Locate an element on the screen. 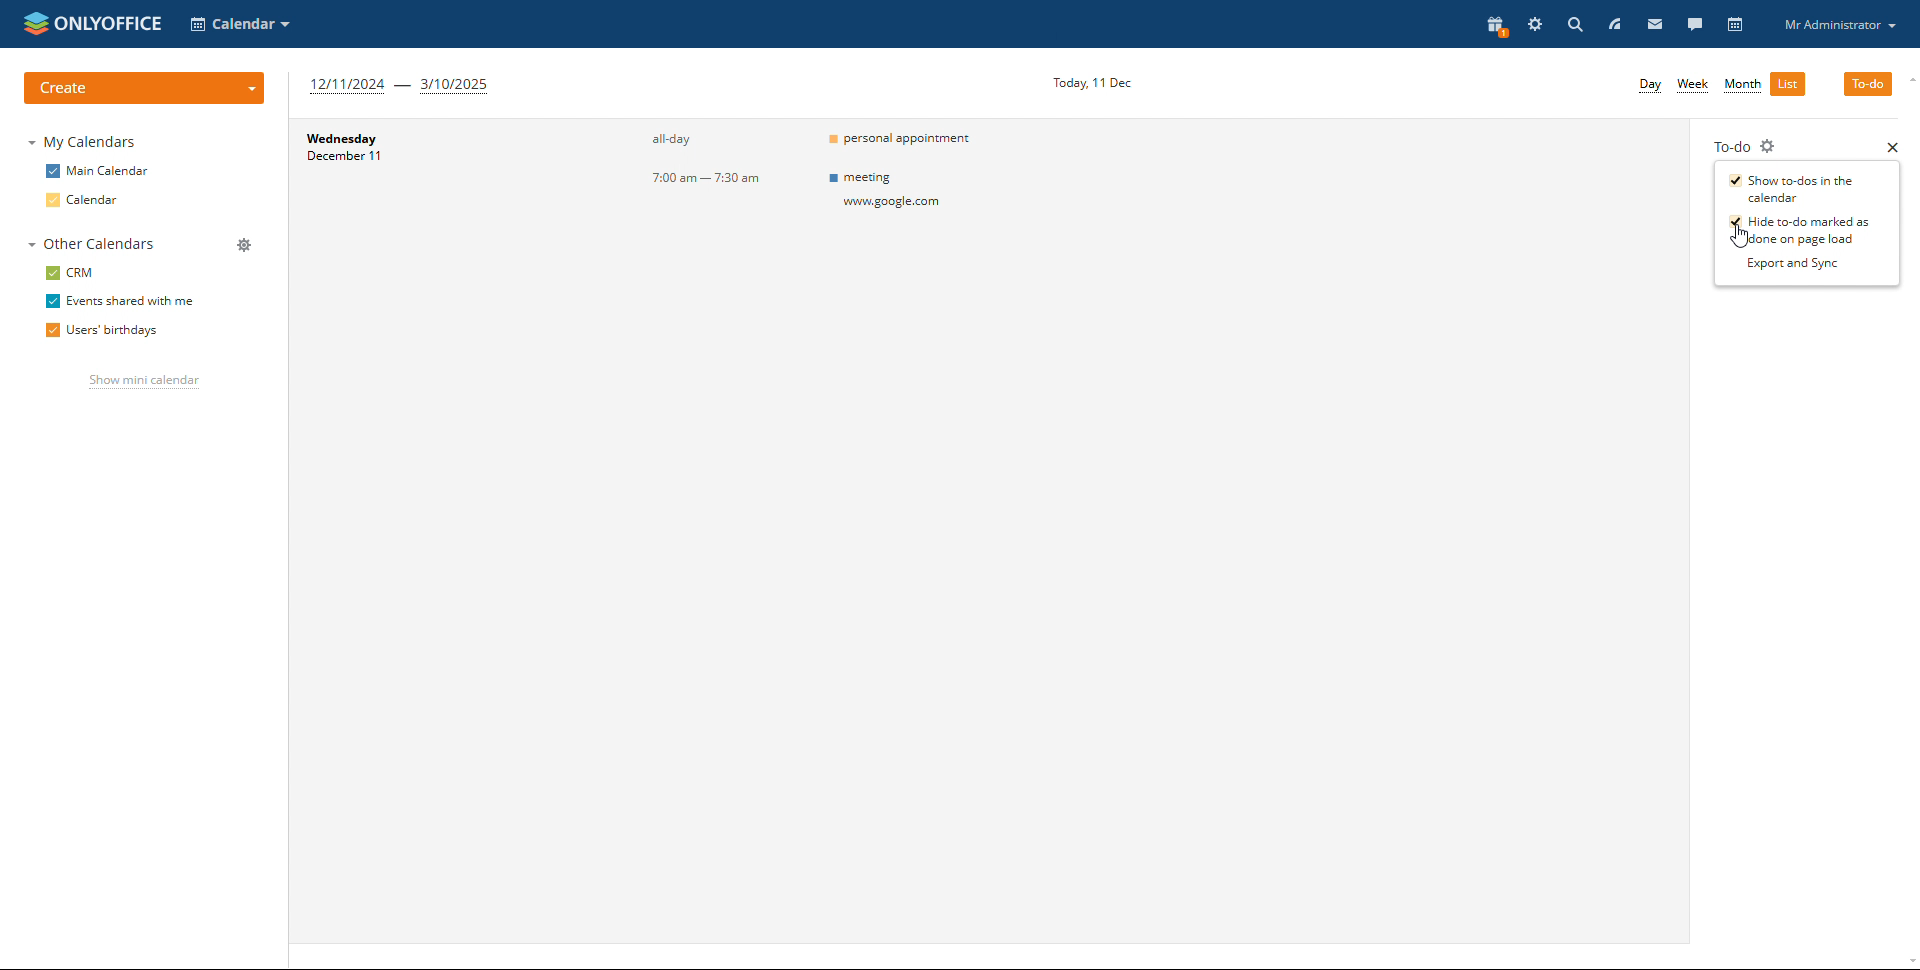 The width and height of the screenshot is (1920, 970). month view is located at coordinates (1742, 86).